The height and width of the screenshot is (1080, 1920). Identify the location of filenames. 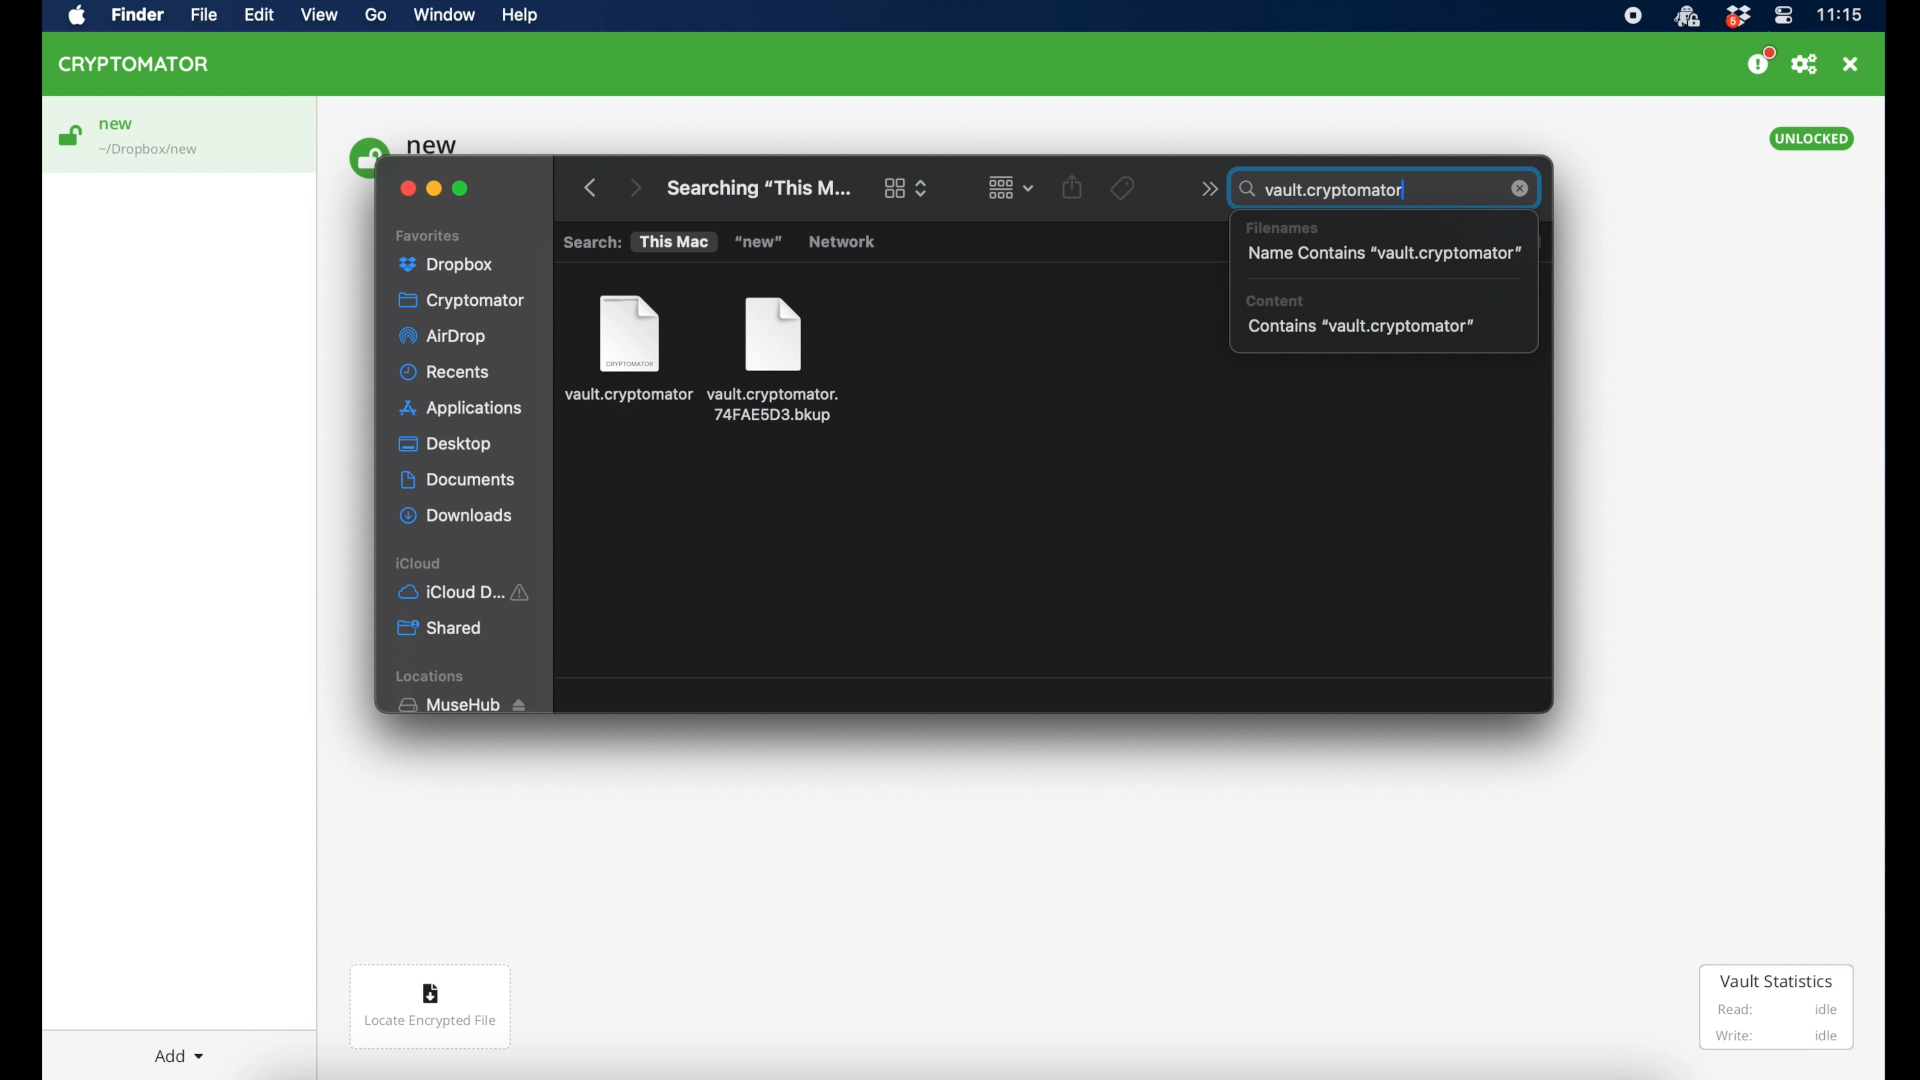
(1285, 226).